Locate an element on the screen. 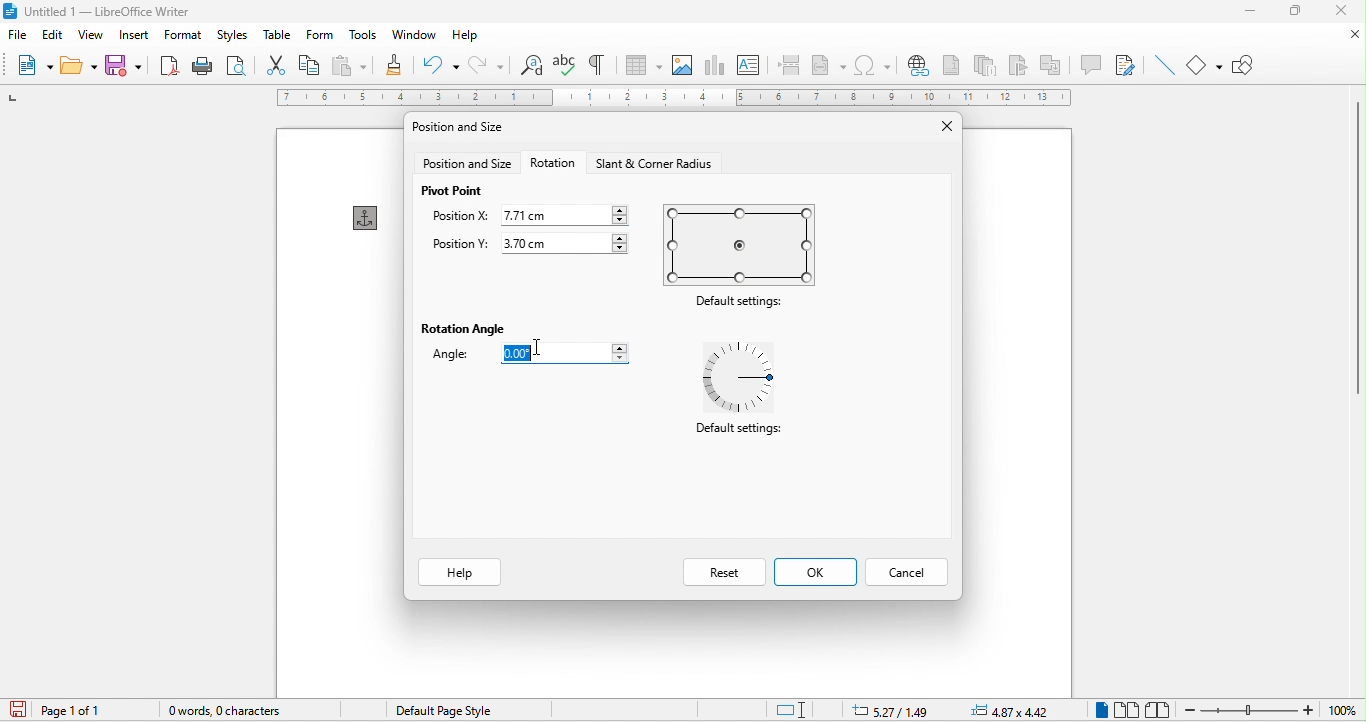 Image resolution: width=1366 pixels, height=722 pixels. 0 words, o character is located at coordinates (241, 711).